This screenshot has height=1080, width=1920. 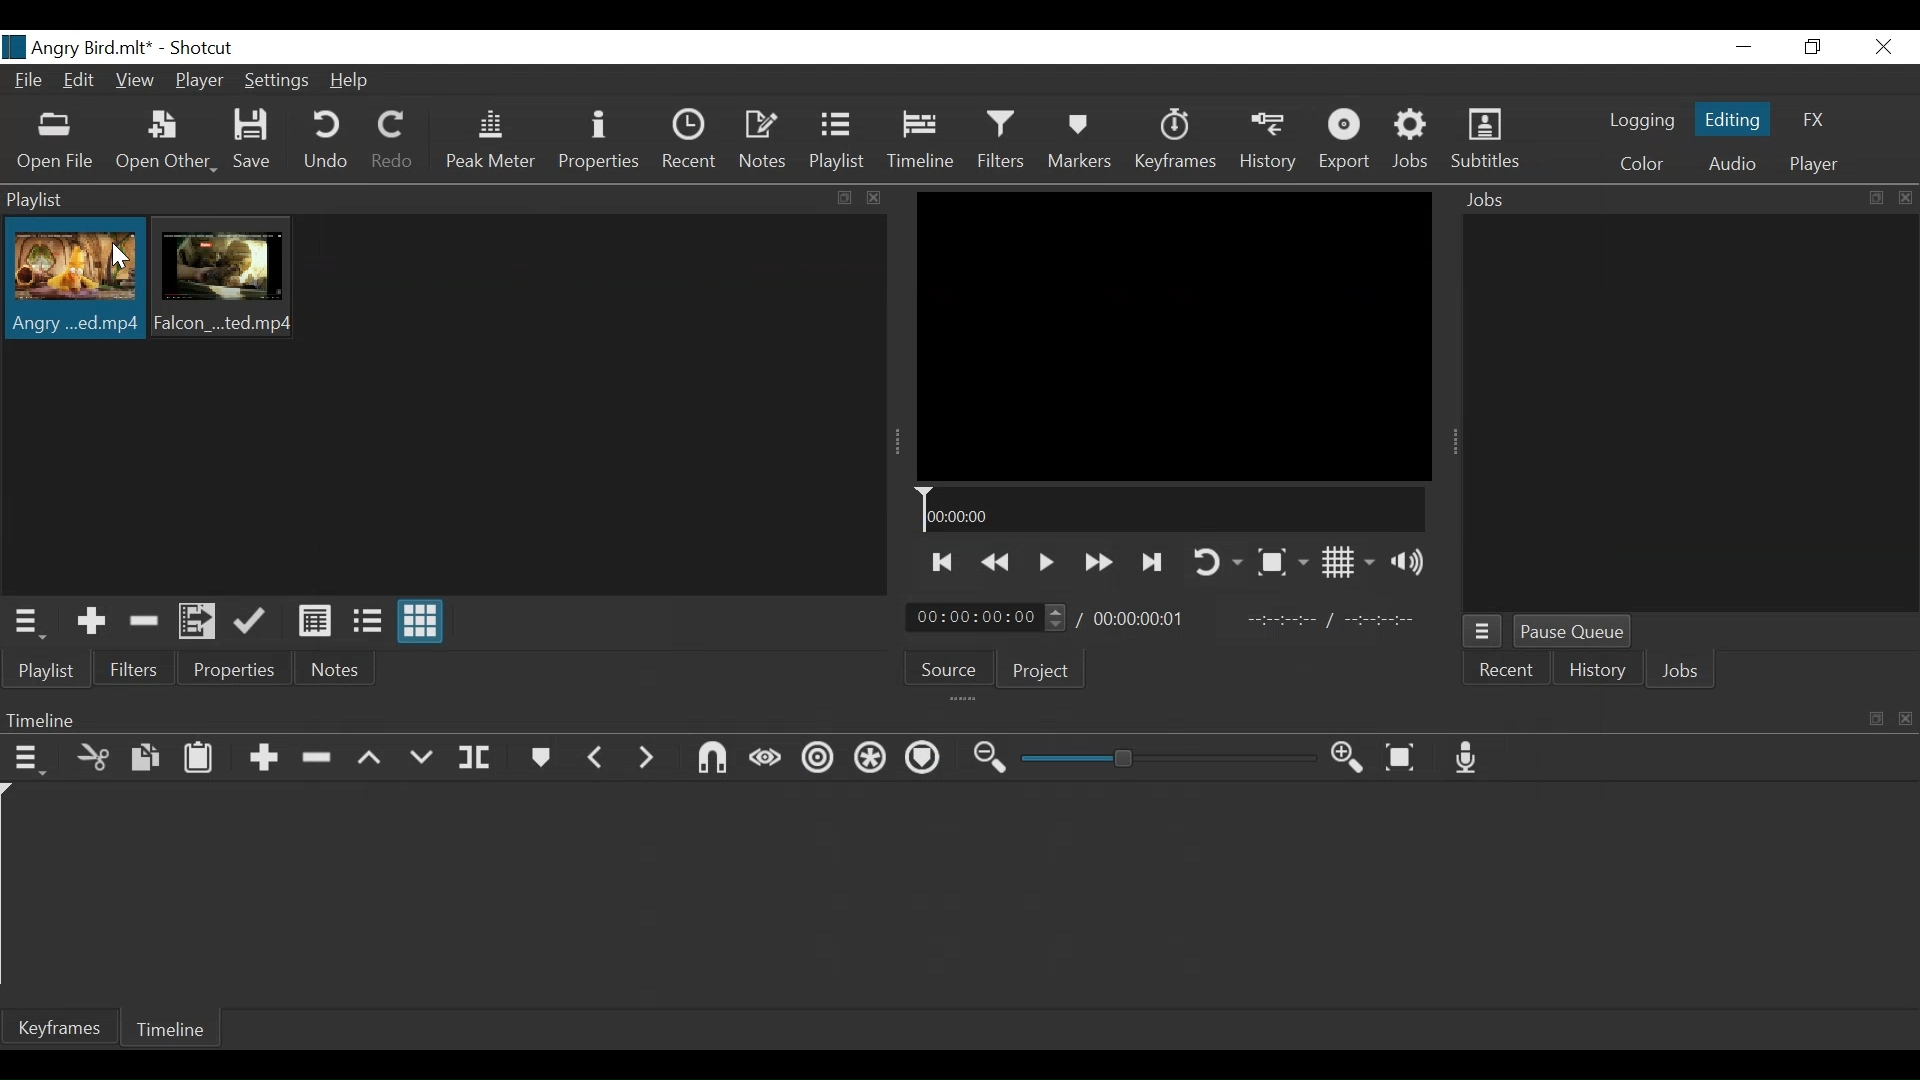 What do you see at coordinates (1282, 563) in the screenshot?
I see `Toggle Zoom` at bounding box center [1282, 563].